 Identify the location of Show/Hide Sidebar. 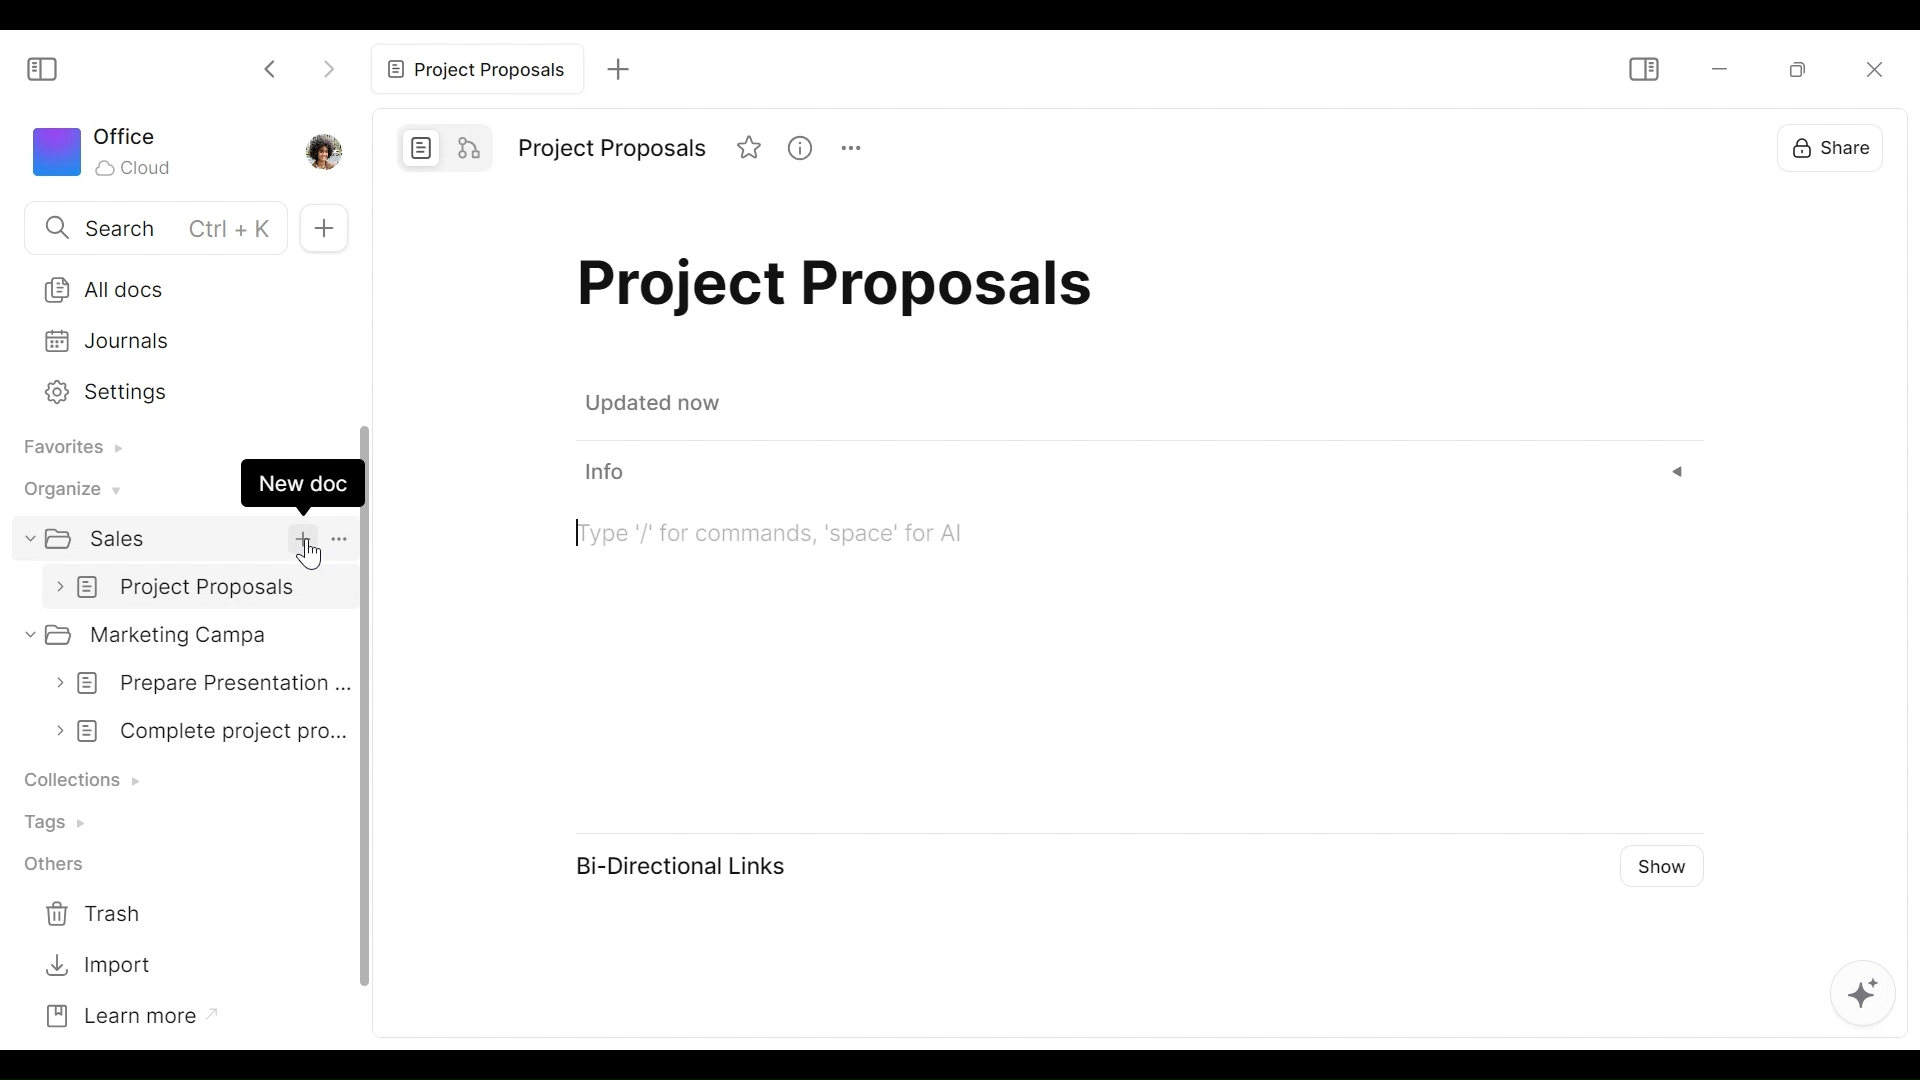
(43, 70).